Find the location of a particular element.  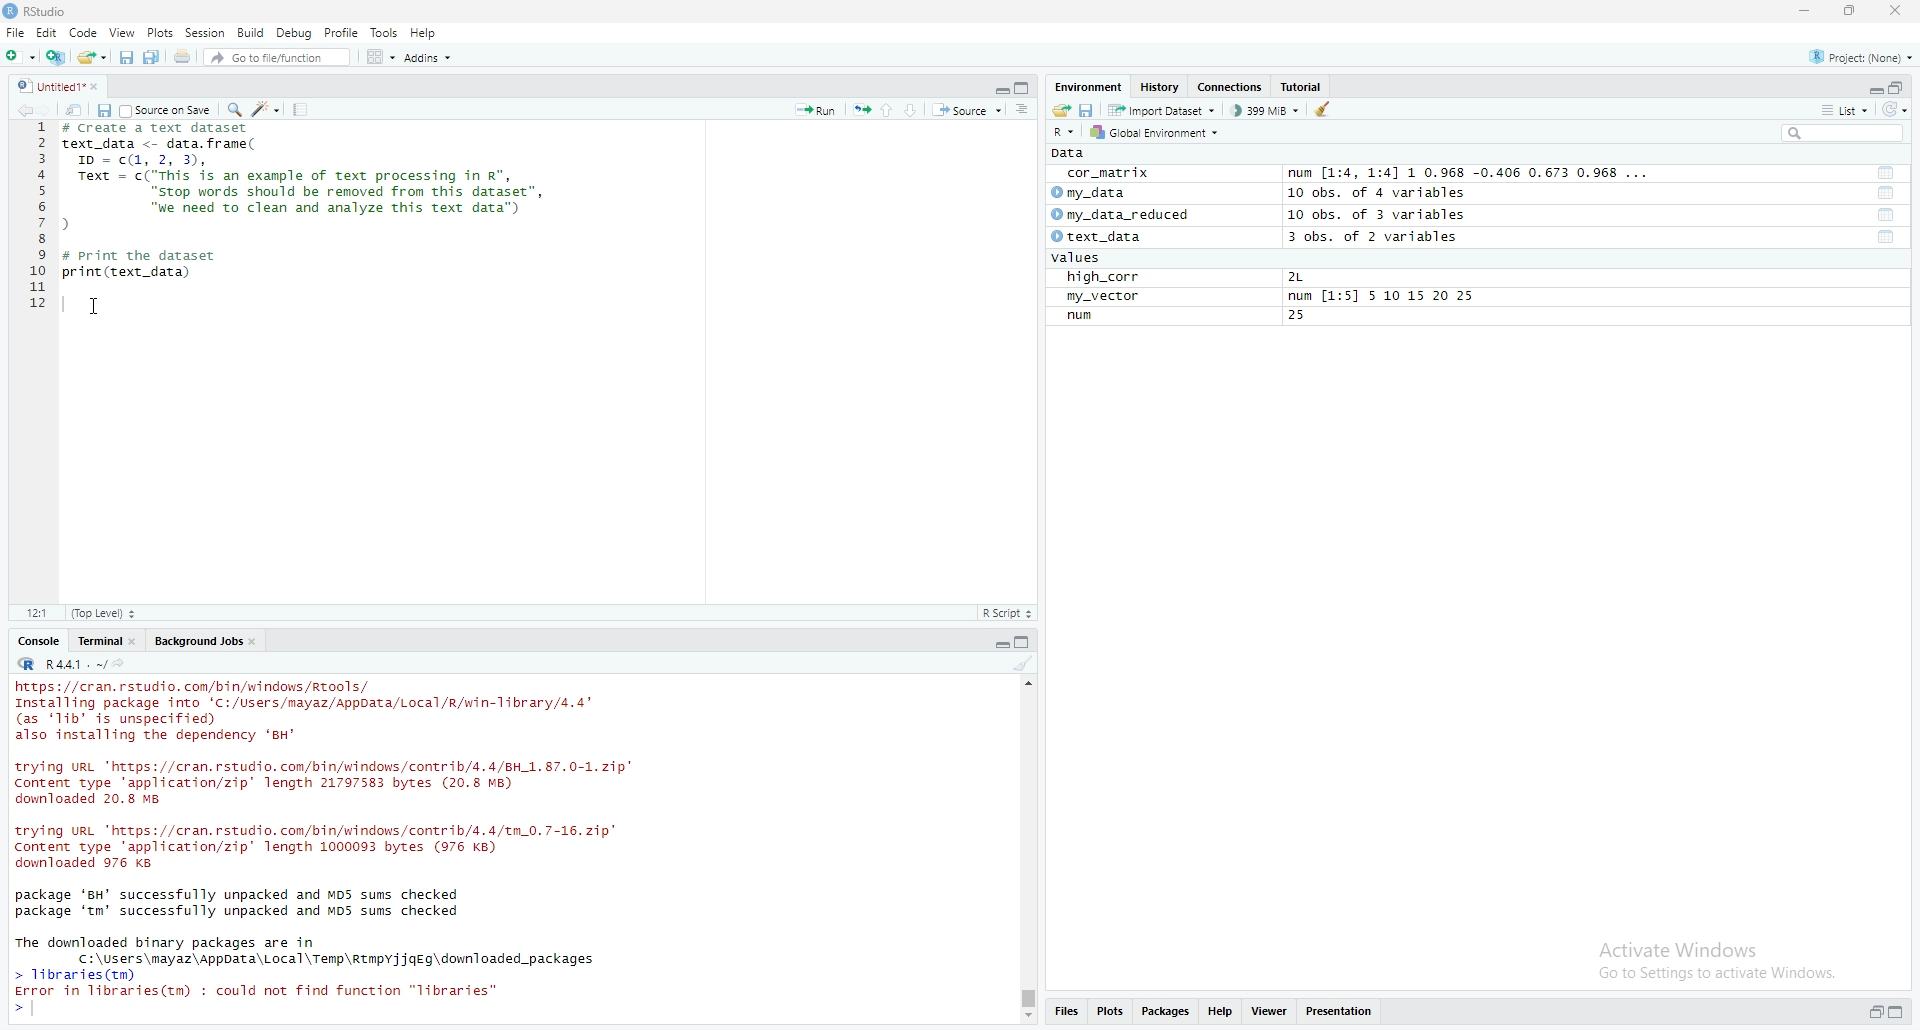

connections is located at coordinates (1233, 88).